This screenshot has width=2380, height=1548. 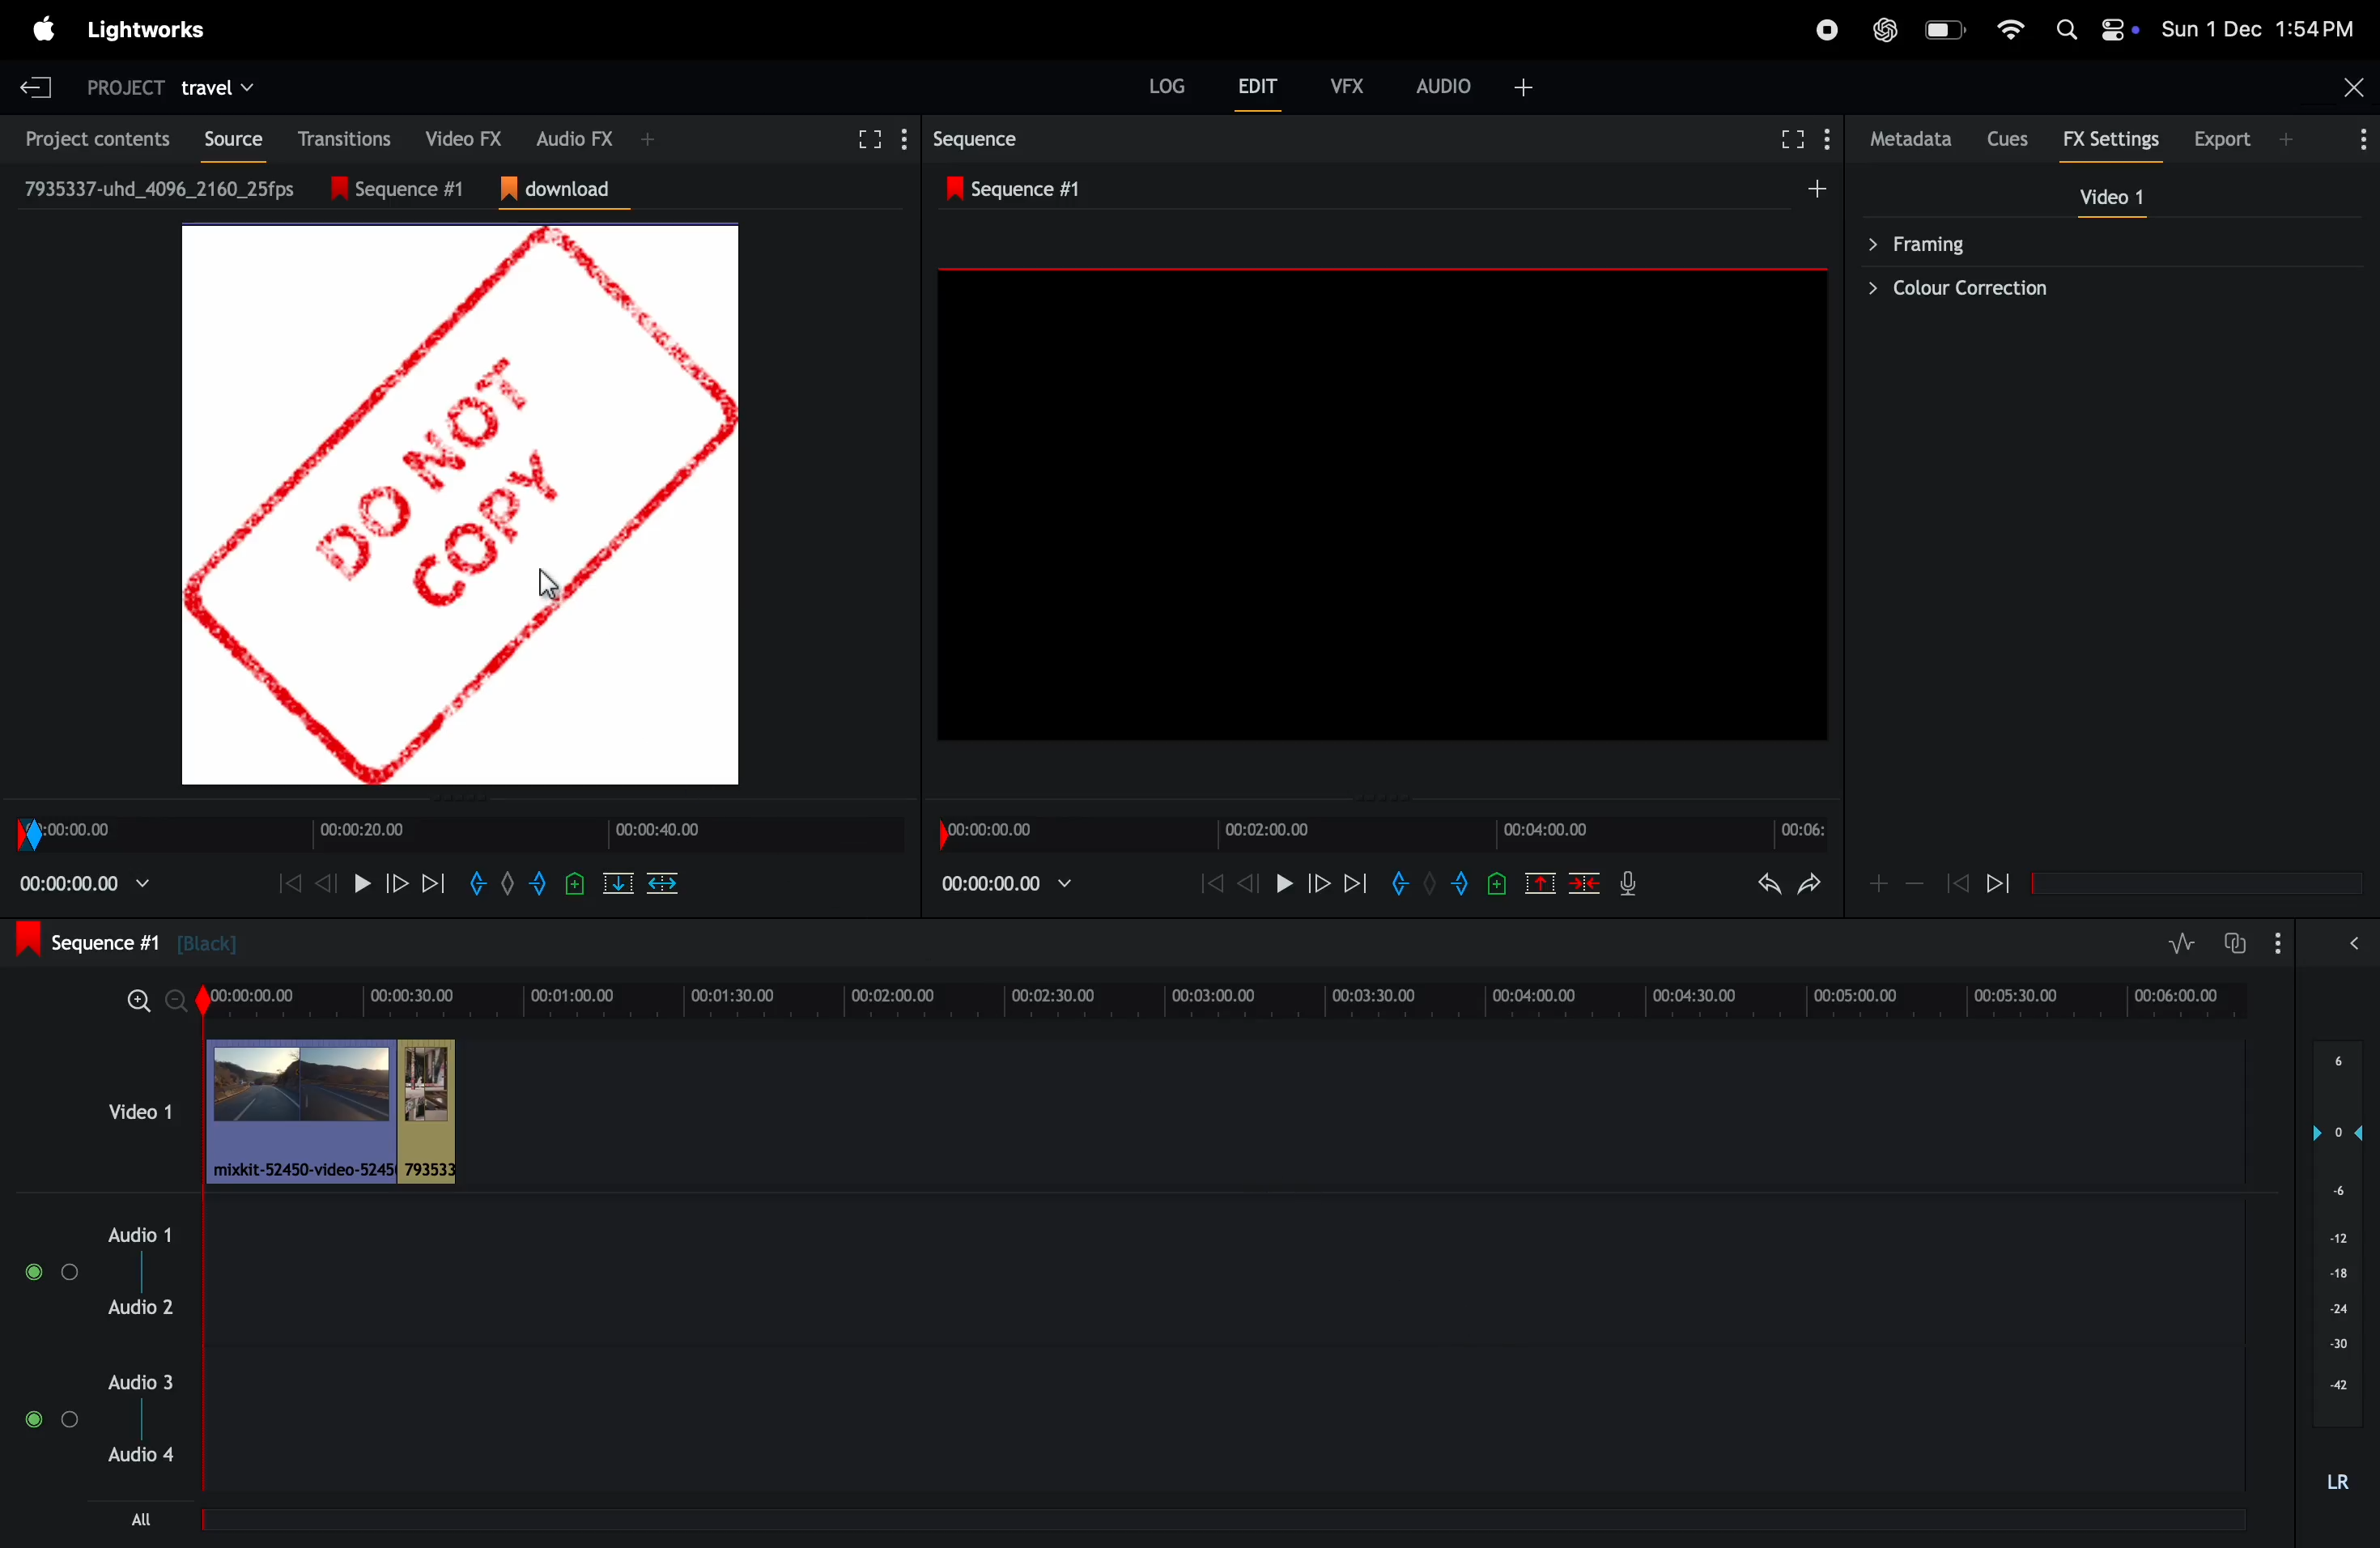 I want to click on vfx, so click(x=1348, y=86).